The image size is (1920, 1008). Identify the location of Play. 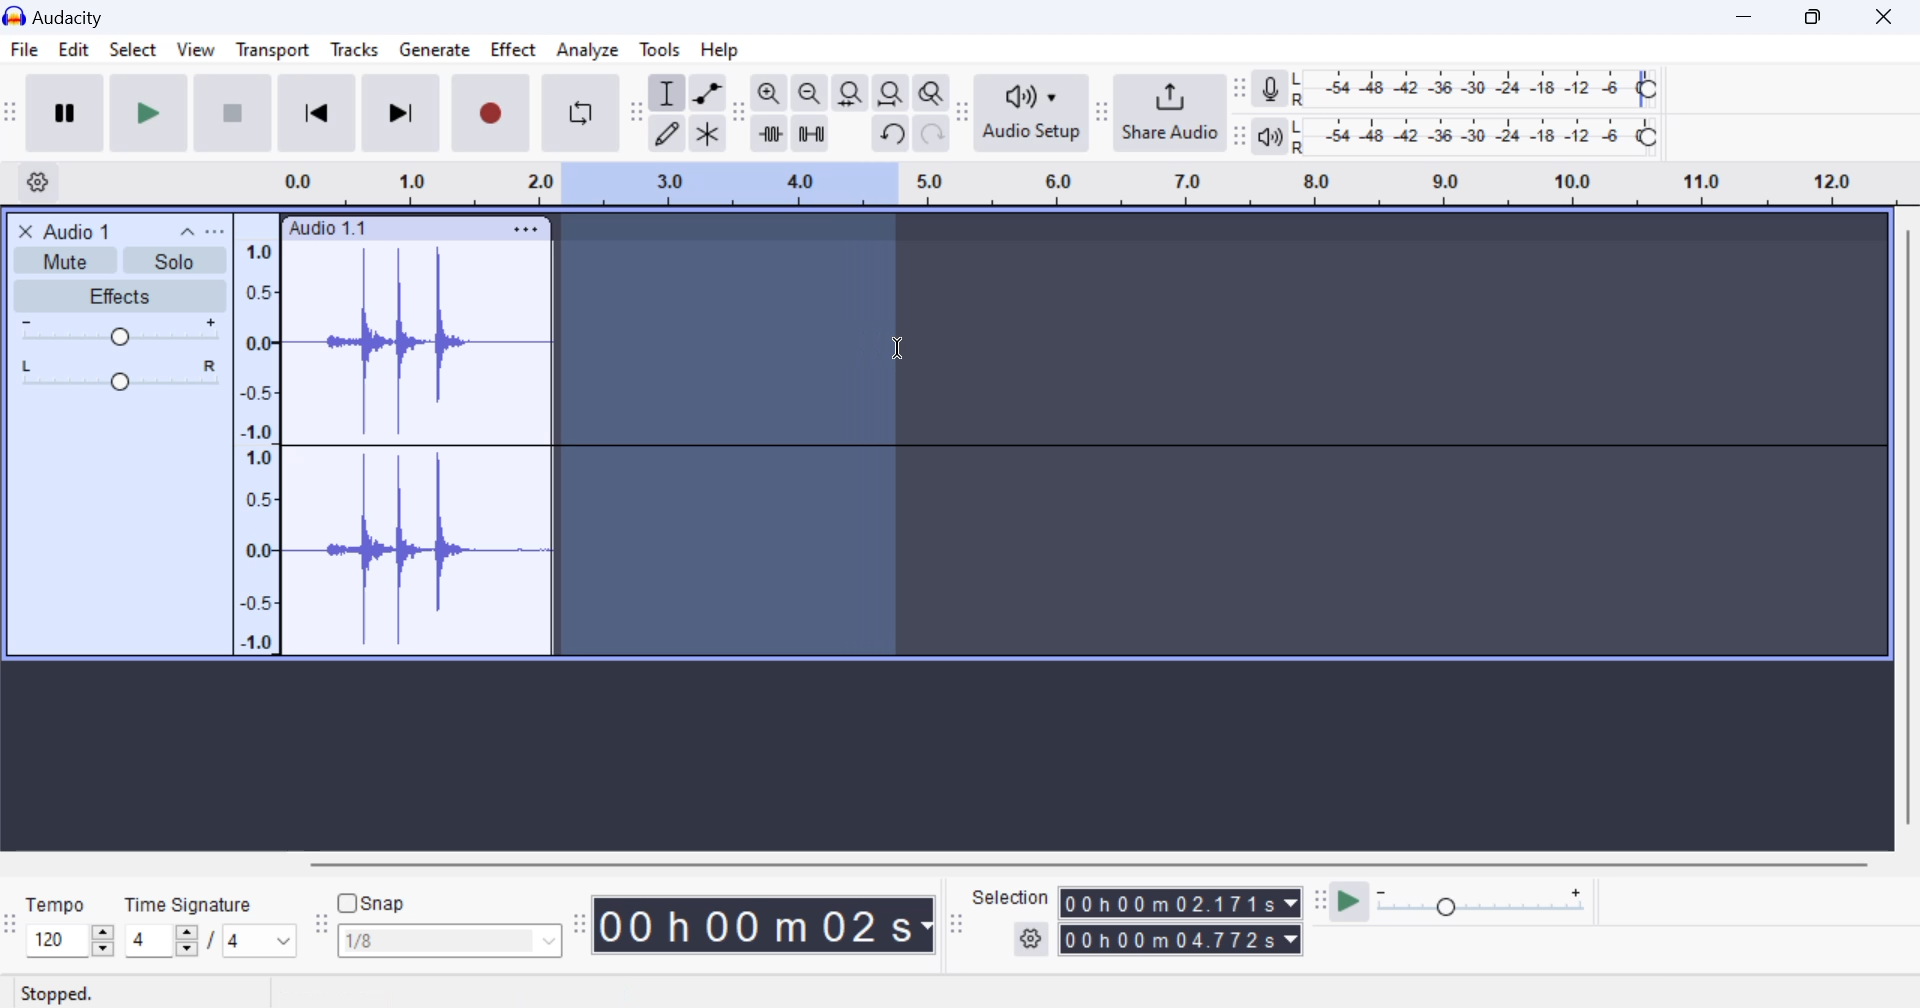
(150, 112).